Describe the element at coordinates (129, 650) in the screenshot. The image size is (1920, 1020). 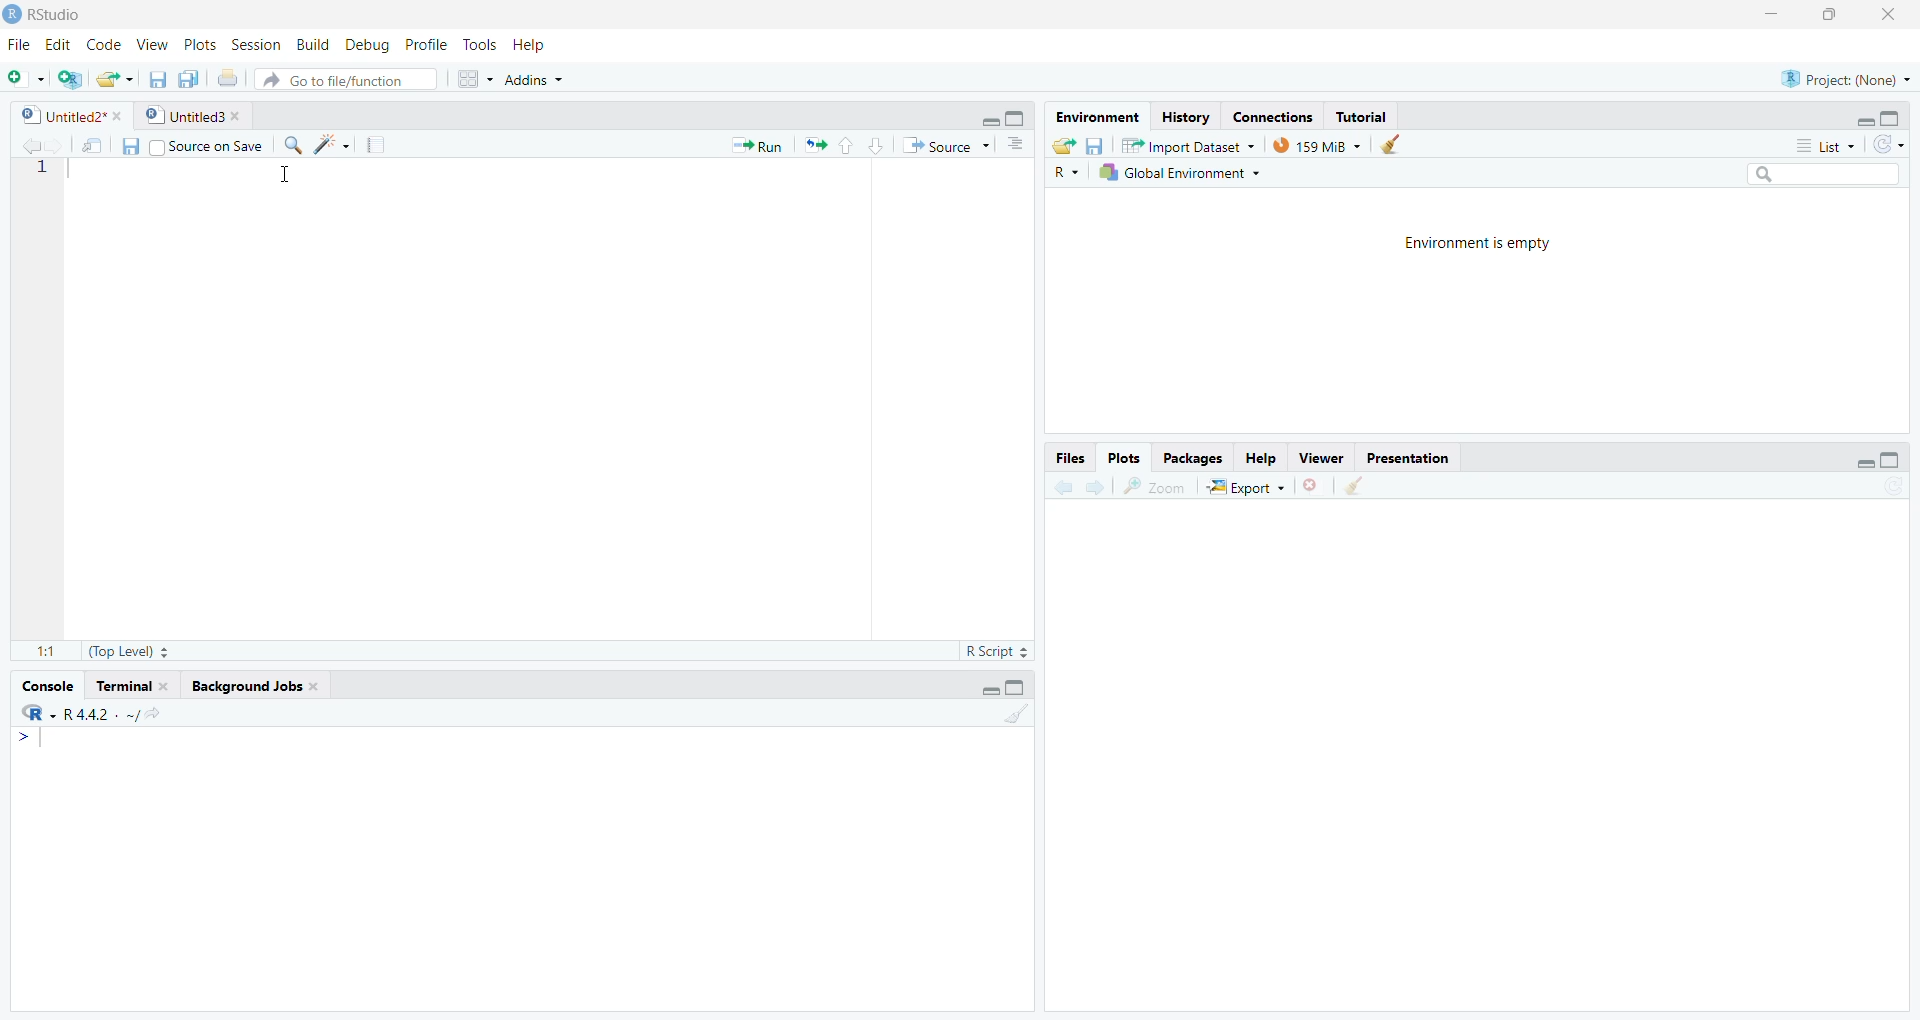
I see `Top Level` at that location.